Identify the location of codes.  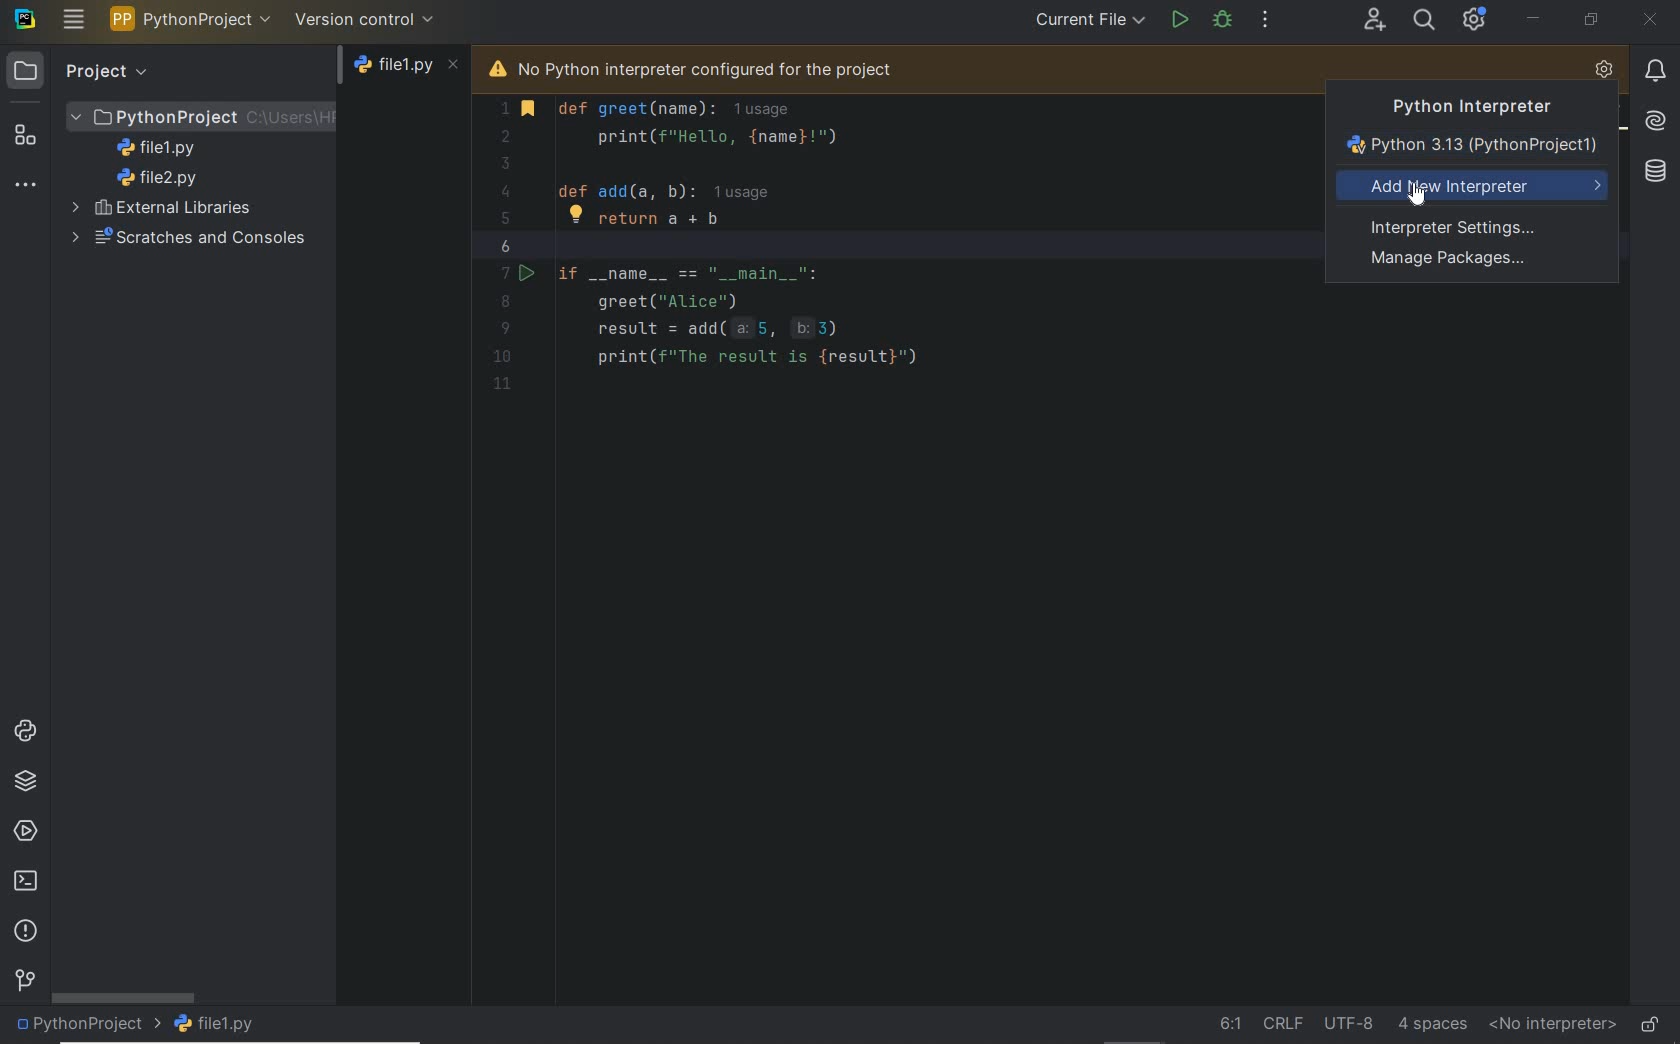
(882, 276).